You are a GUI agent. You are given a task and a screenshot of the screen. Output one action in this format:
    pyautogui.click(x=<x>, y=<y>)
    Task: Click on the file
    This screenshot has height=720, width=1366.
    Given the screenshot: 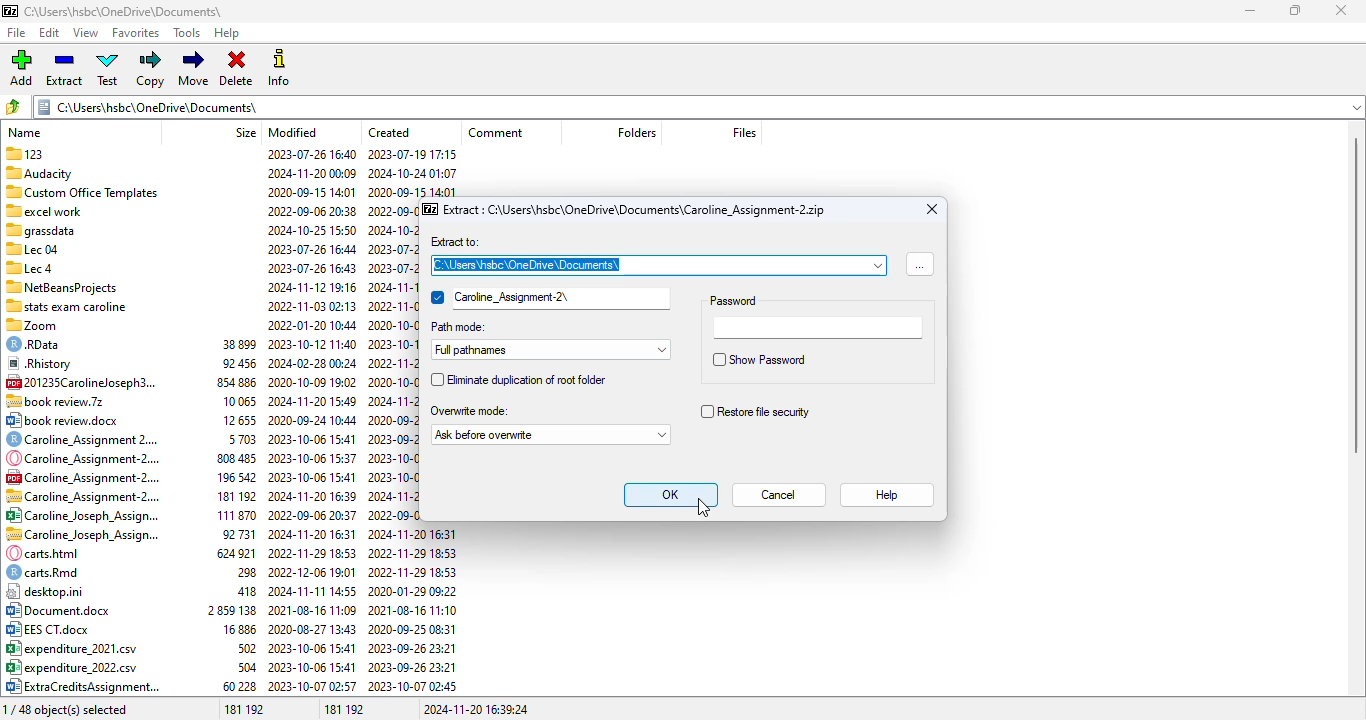 What is the action you would take?
    pyautogui.click(x=17, y=32)
    